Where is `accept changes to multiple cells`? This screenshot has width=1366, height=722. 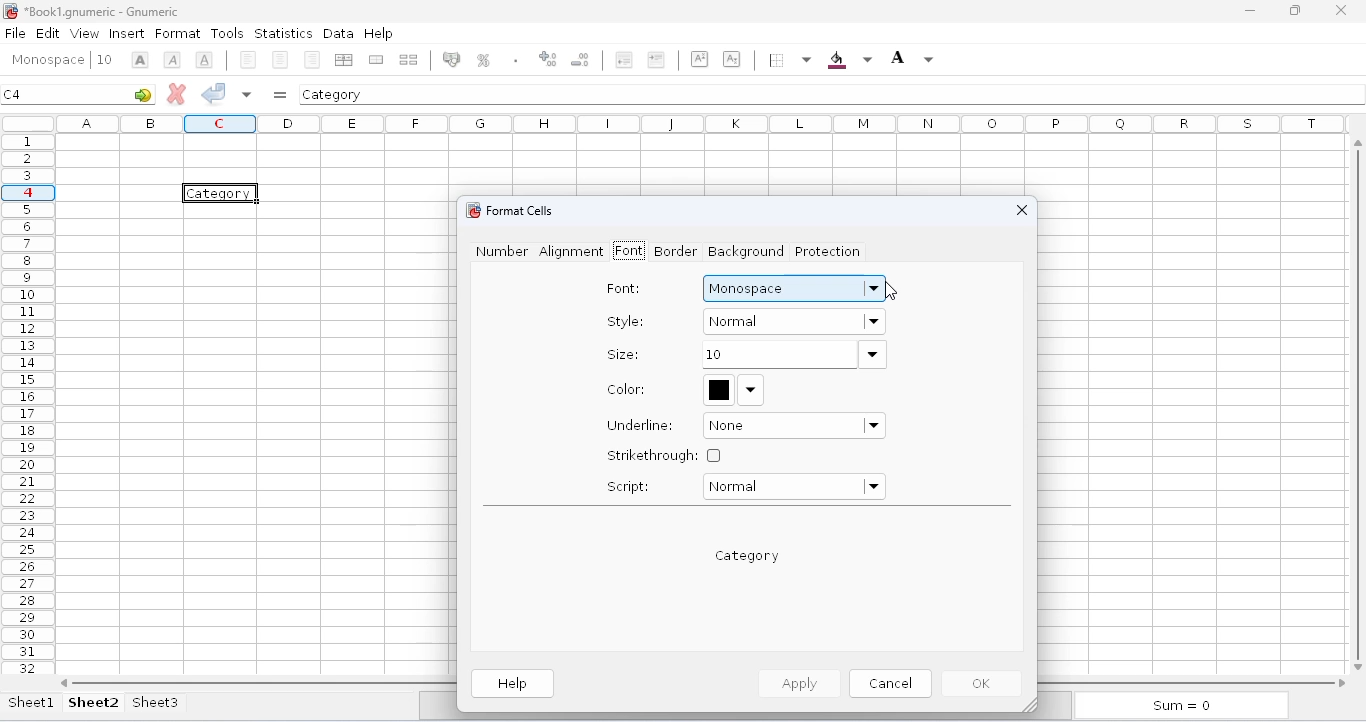
accept changes to multiple cells is located at coordinates (247, 94).